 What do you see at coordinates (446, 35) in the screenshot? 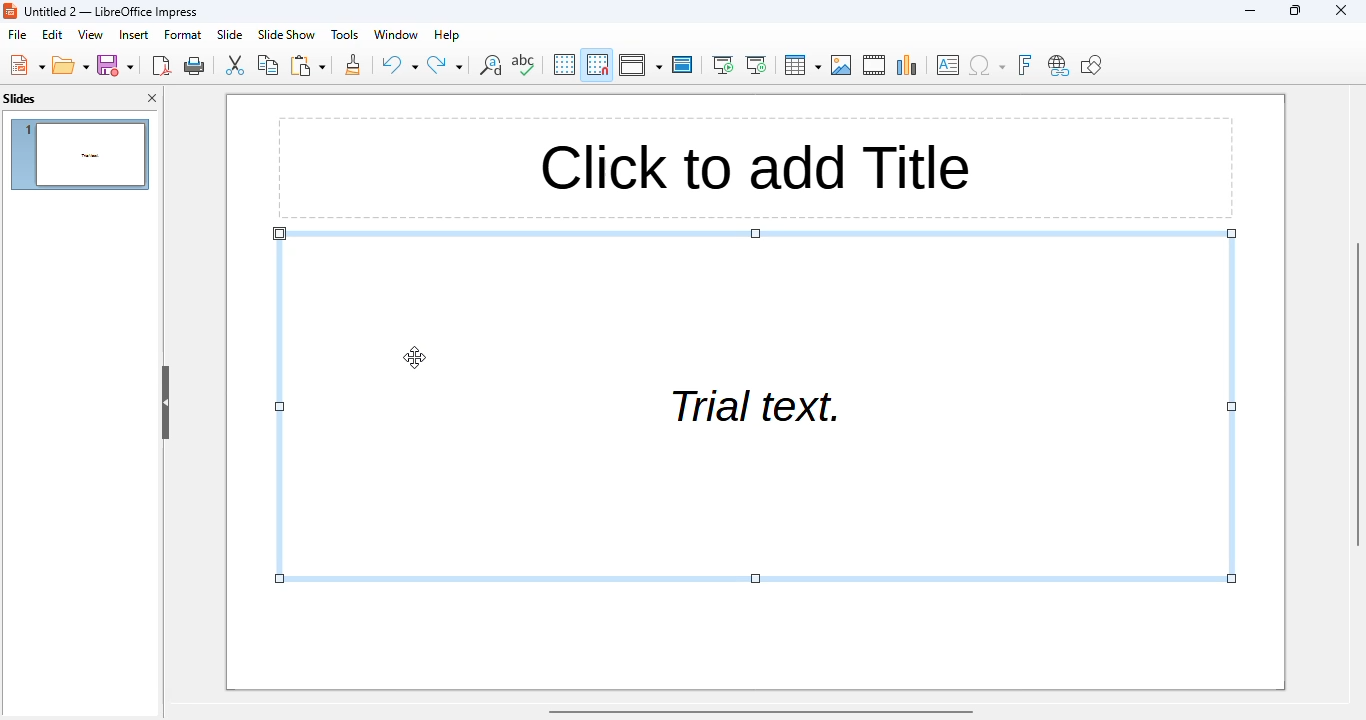
I see `help` at bounding box center [446, 35].